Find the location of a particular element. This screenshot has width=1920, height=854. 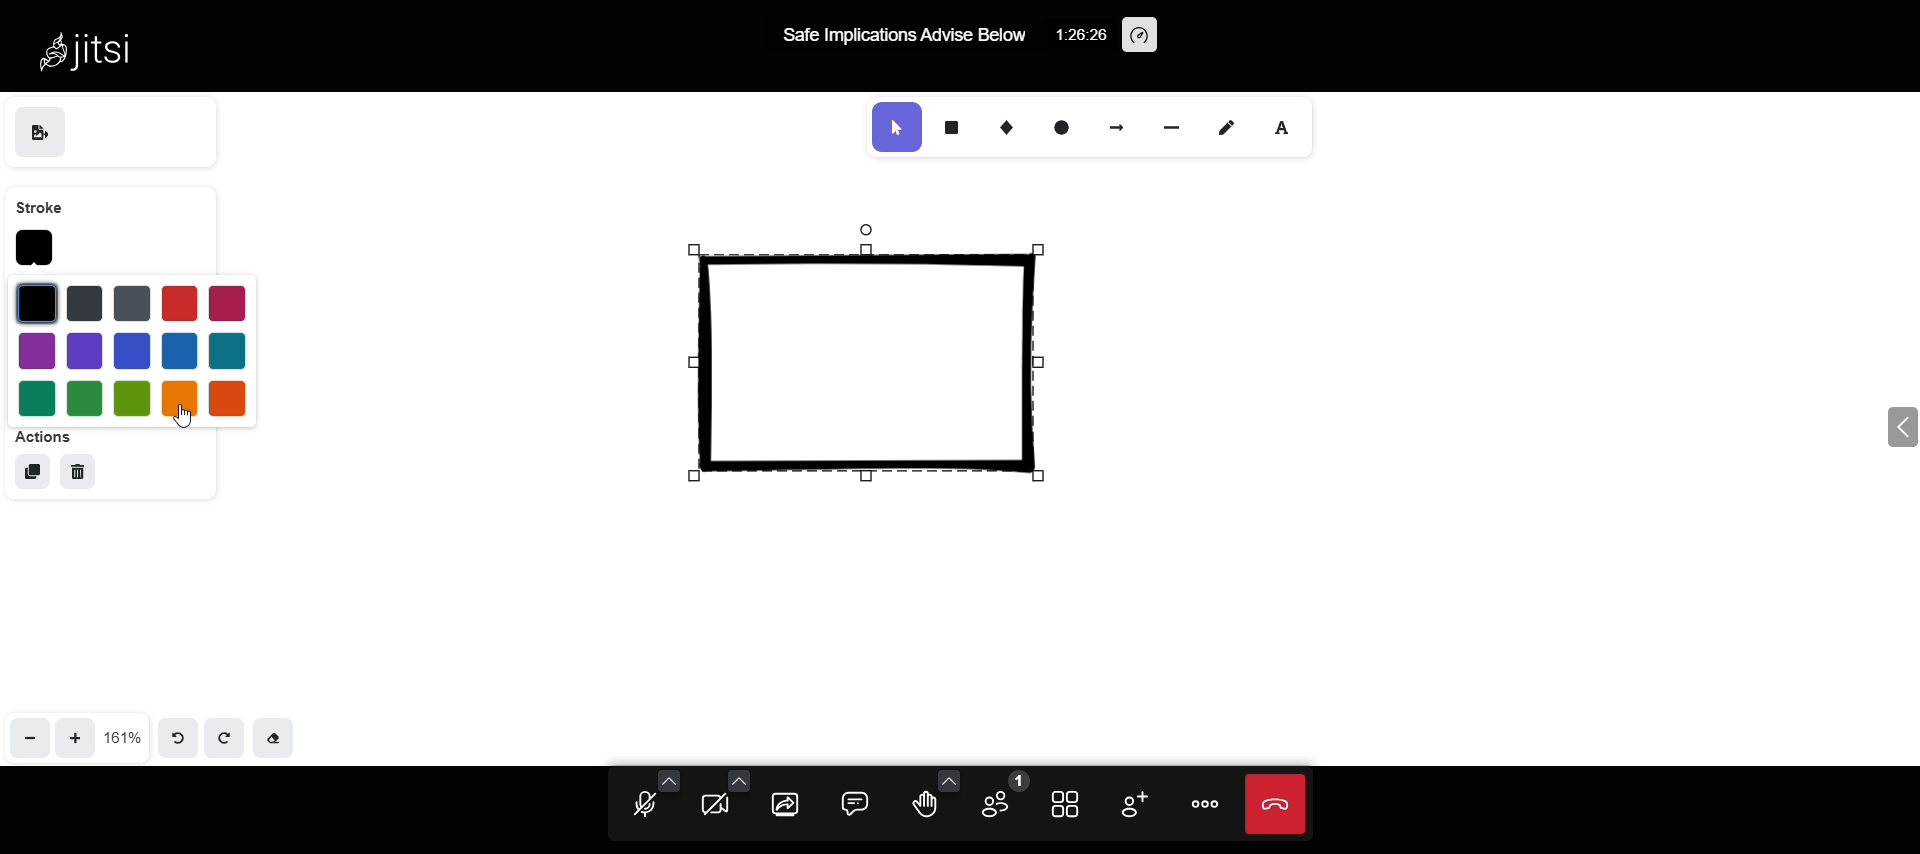

black is located at coordinates (33, 299).